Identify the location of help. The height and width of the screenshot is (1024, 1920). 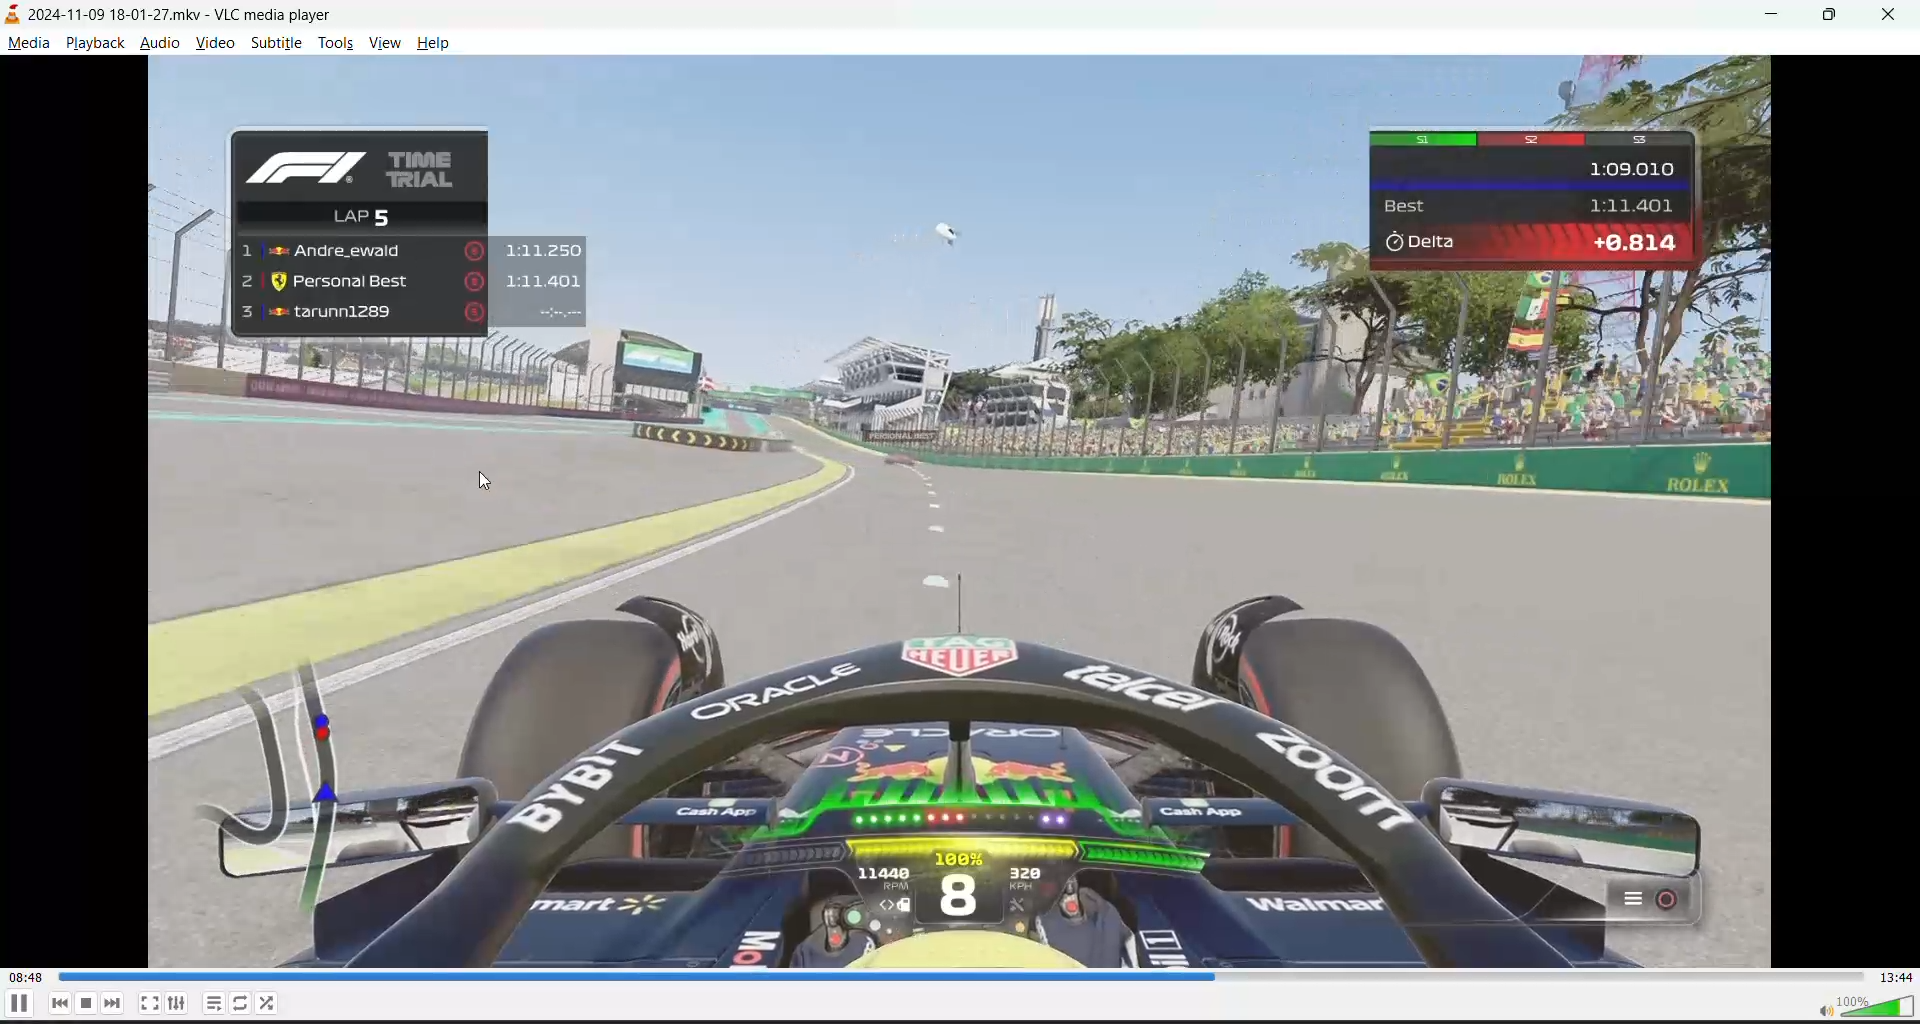
(435, 43).